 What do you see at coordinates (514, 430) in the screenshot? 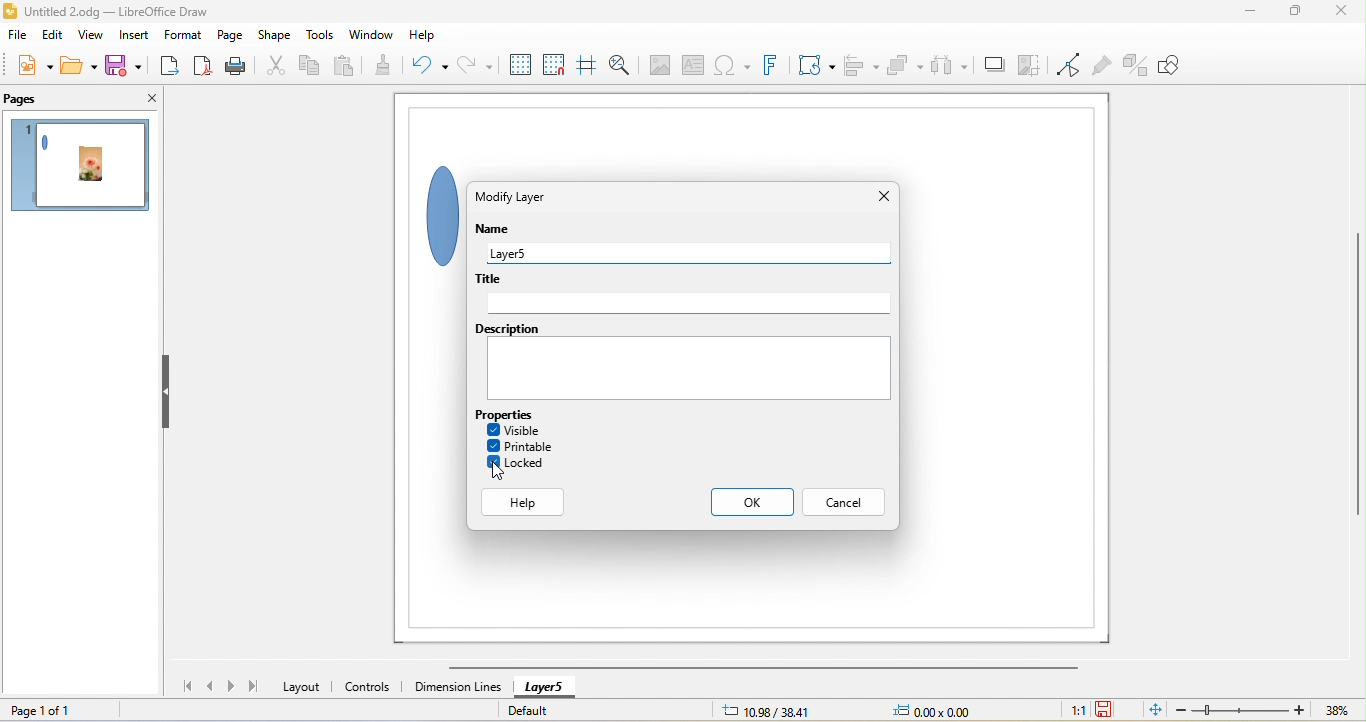
I see `visible` at bounding box center [514, 430].